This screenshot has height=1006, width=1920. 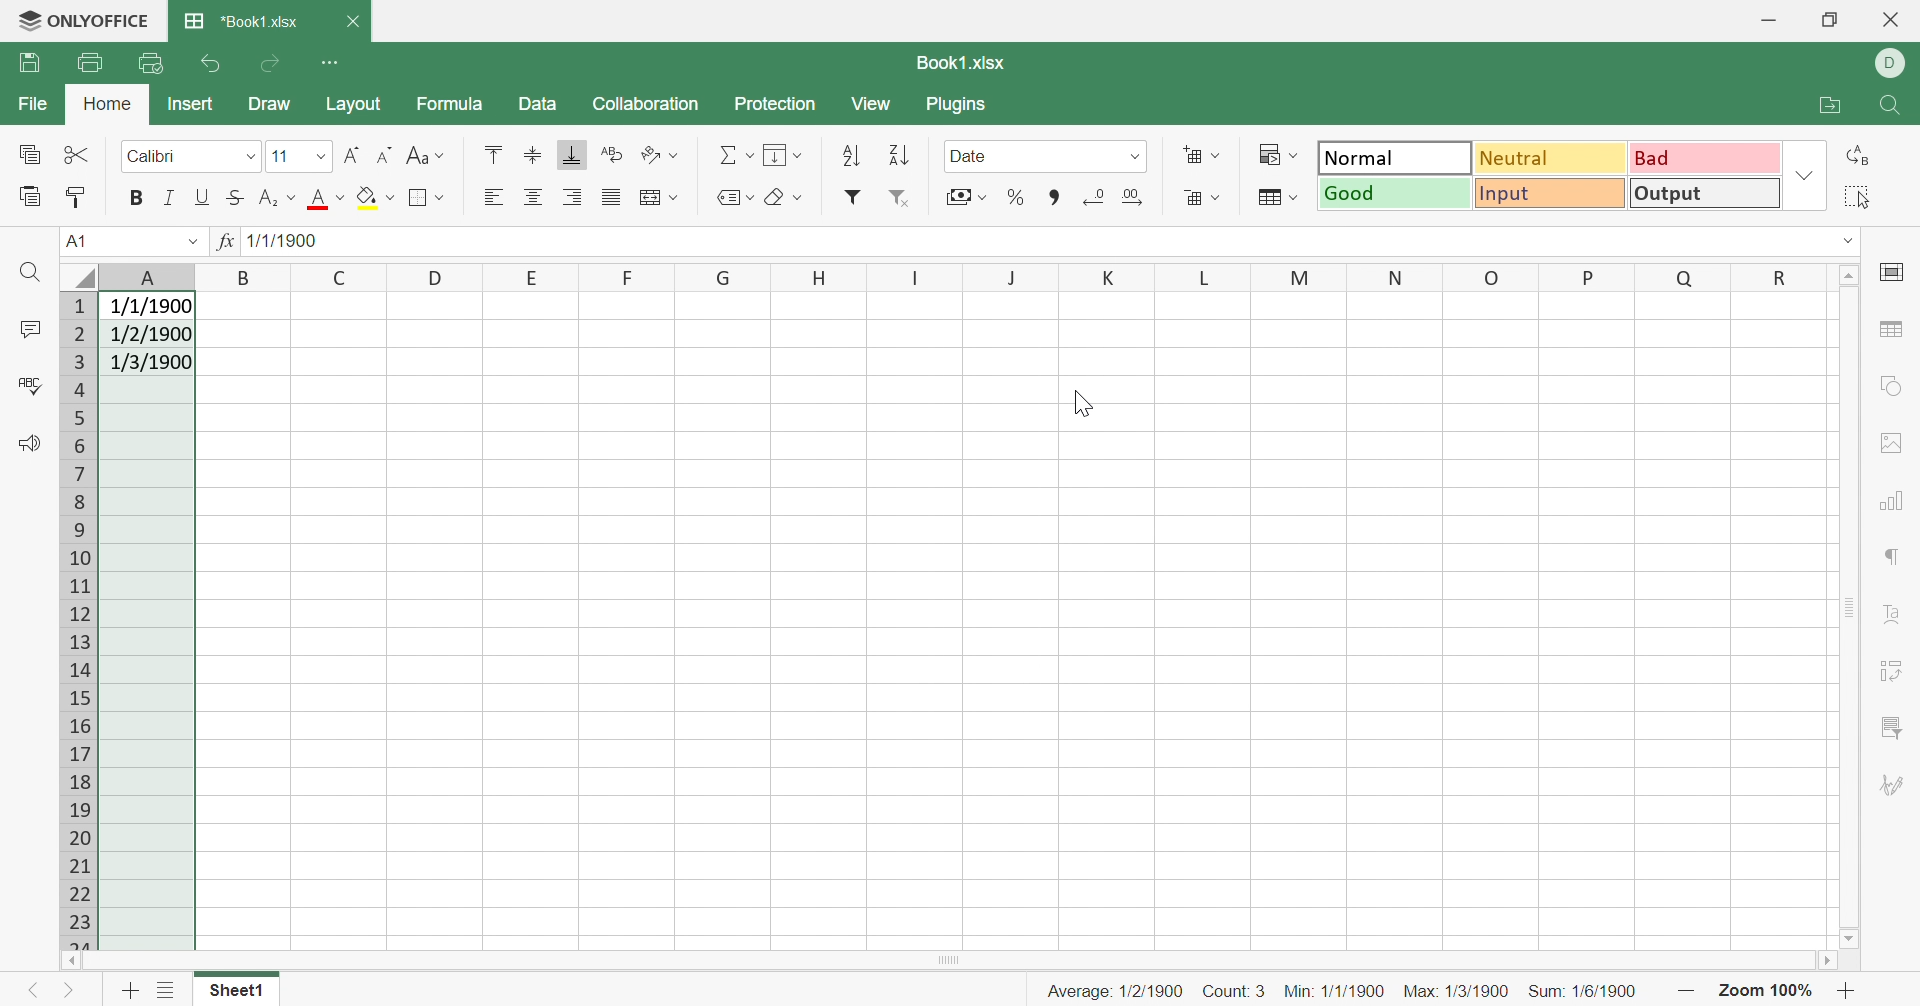 I want to click on Copy, so click(x=30, y=154).